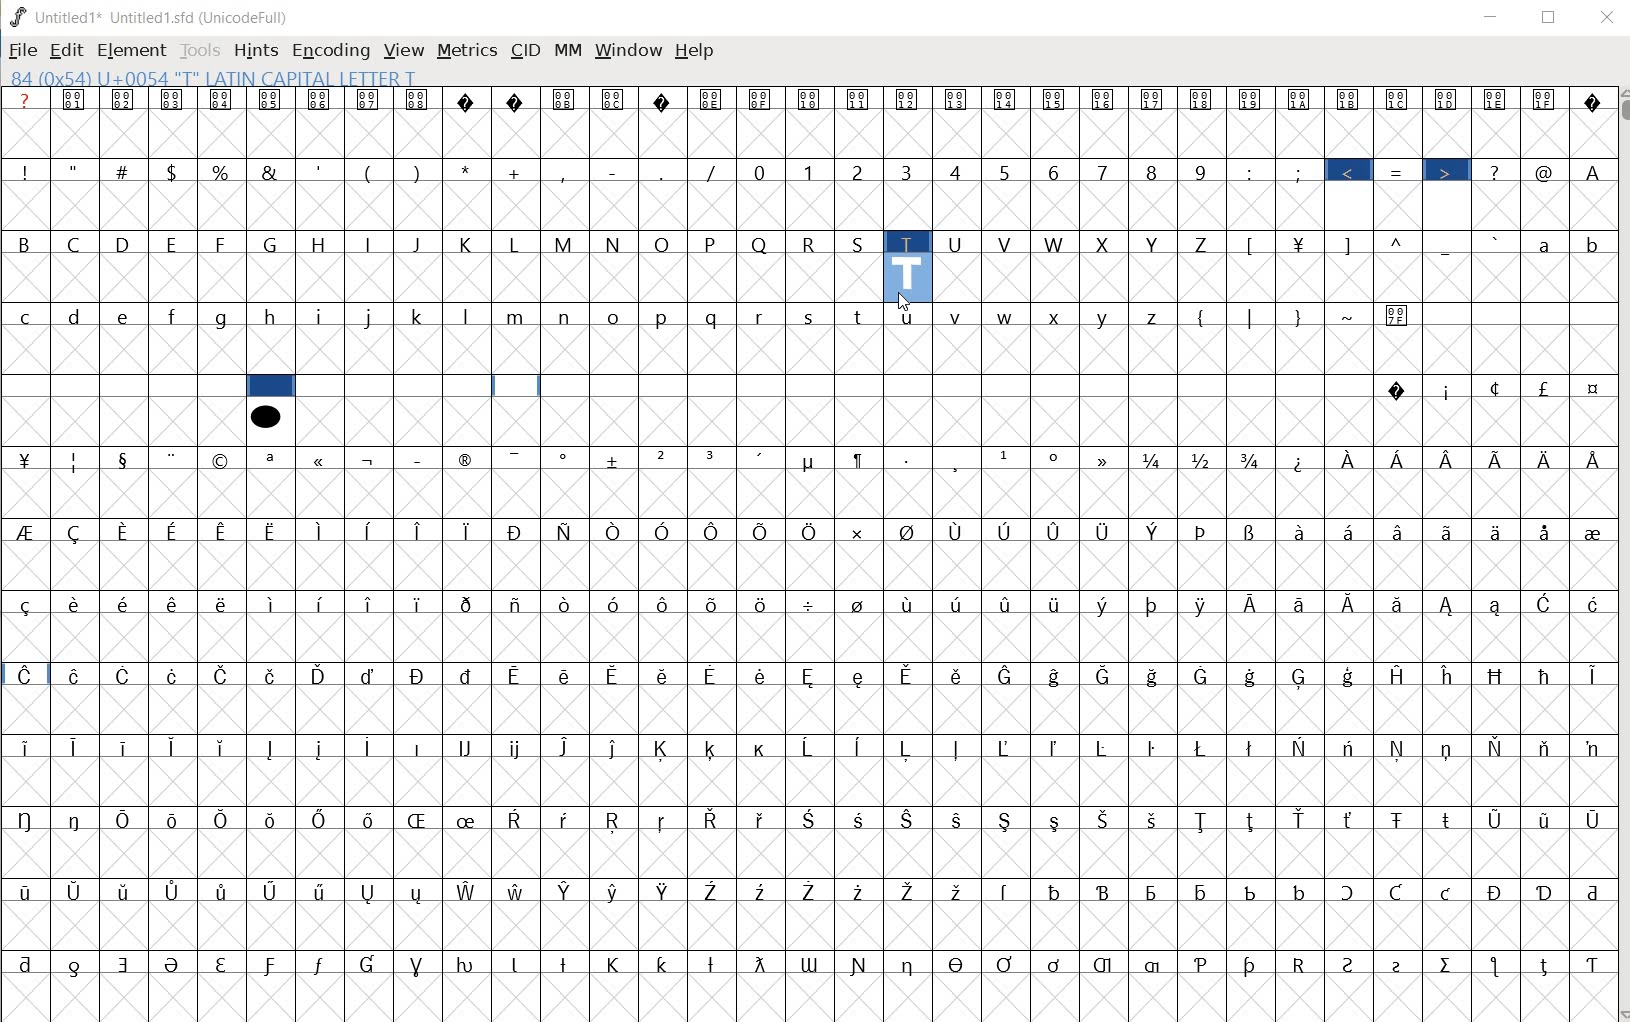 The width and height of the screenshot is (1630, 1022). Describe the element at coordinates (223, 461) in the screenshot. I see `Symbol` at that location.